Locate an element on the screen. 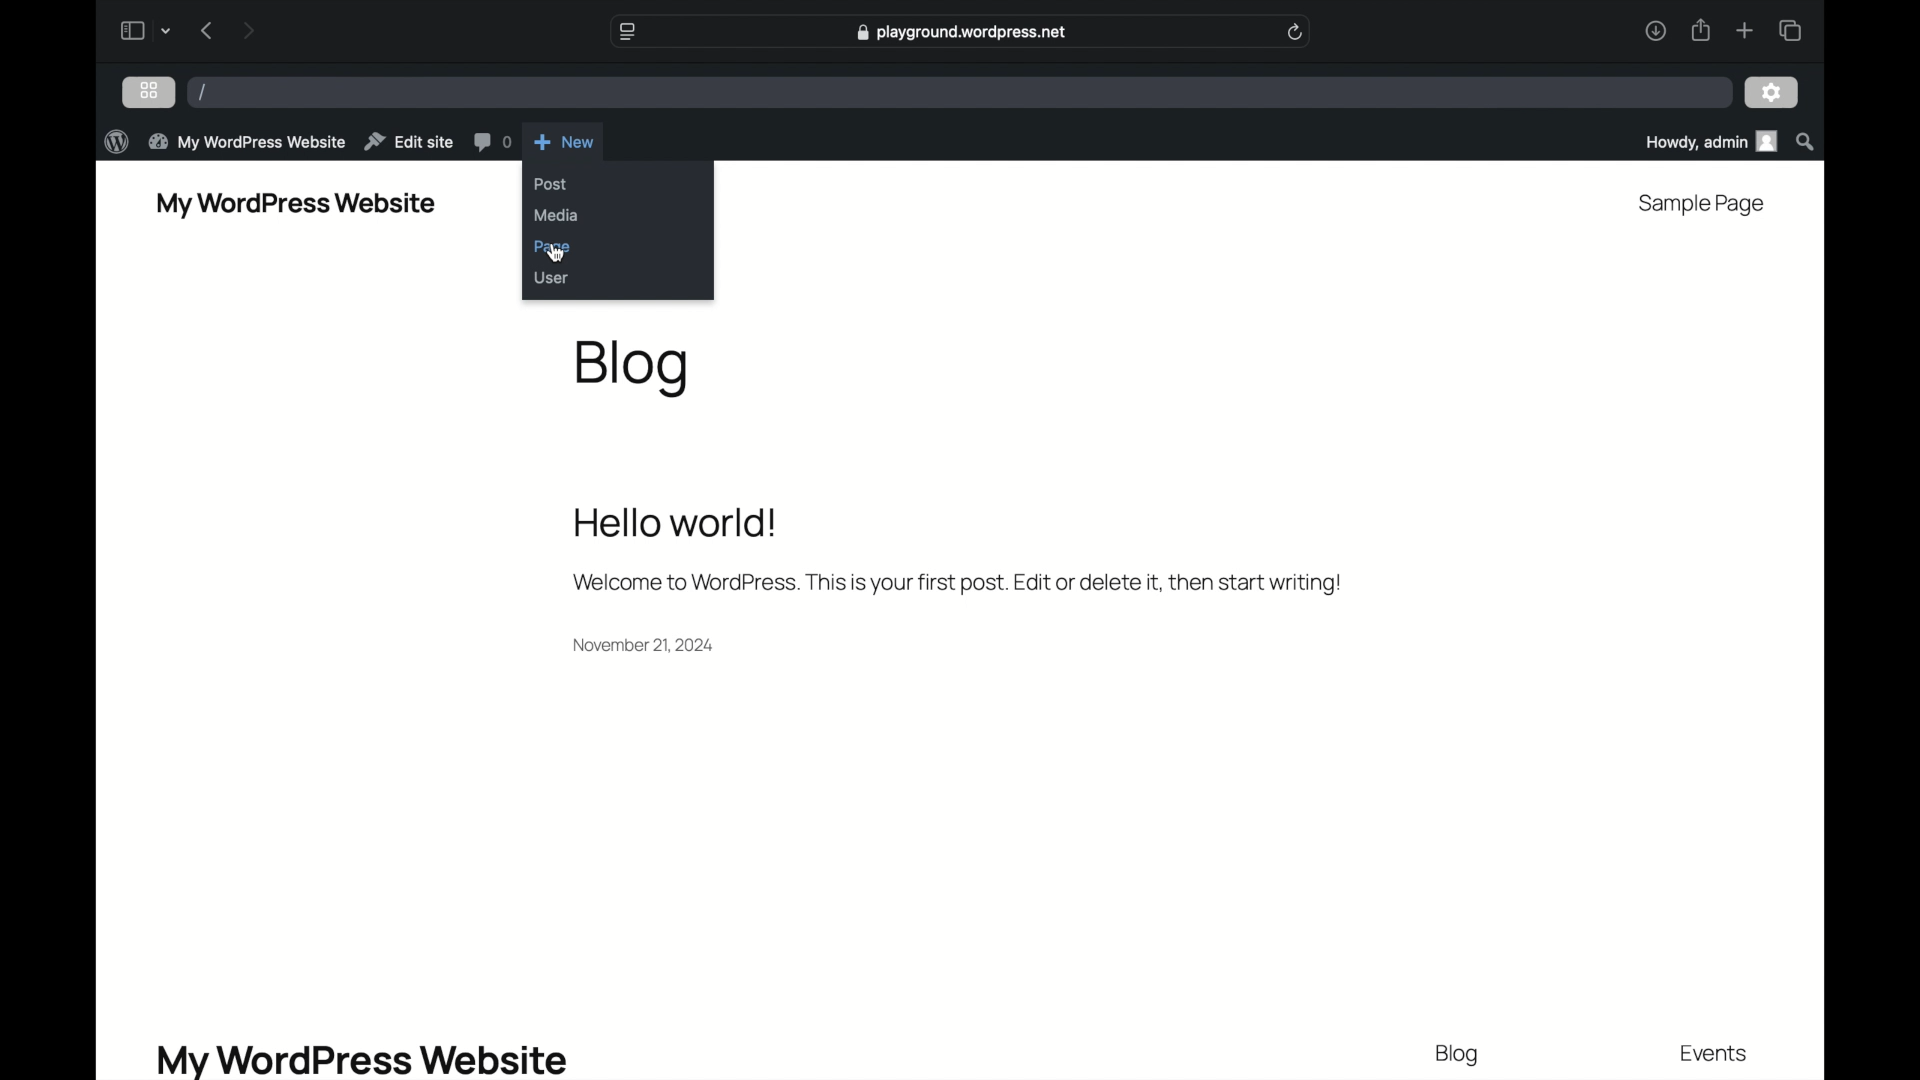  previous page is located at coordinates (207, 30).